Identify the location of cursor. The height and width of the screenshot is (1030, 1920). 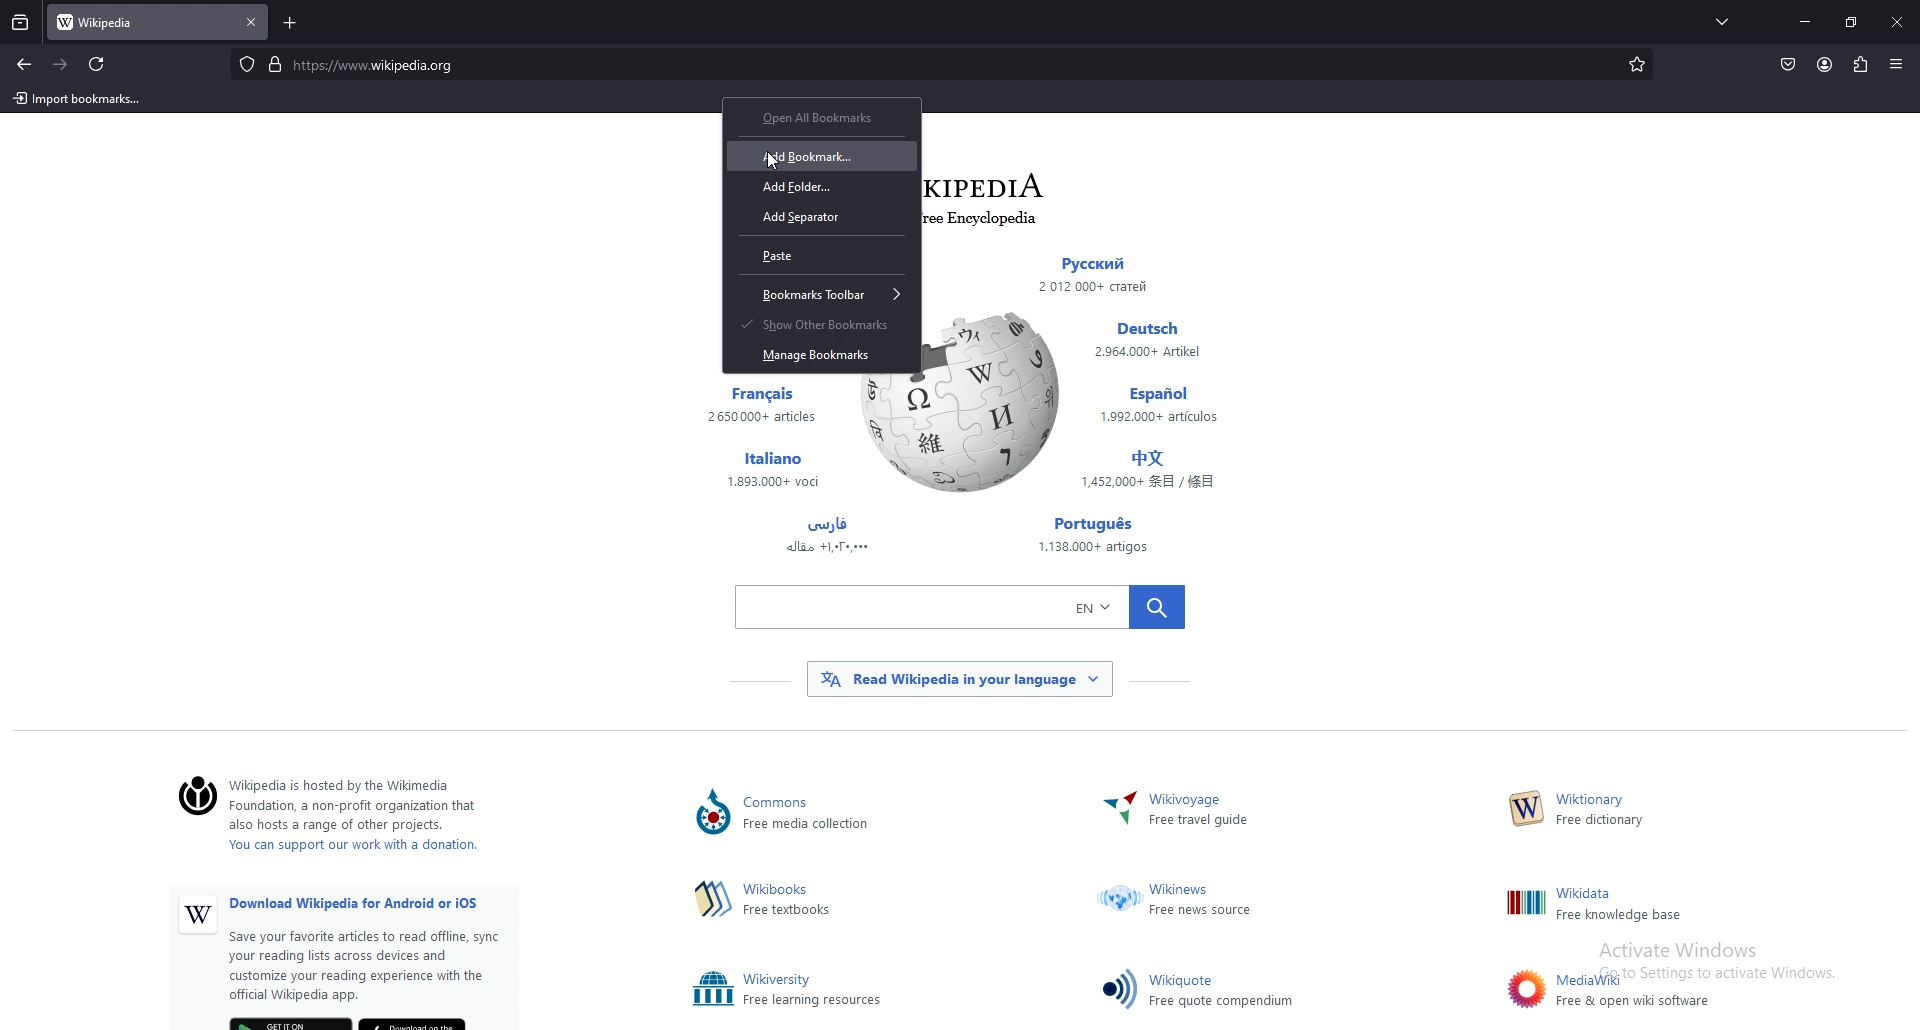
(774, 162).